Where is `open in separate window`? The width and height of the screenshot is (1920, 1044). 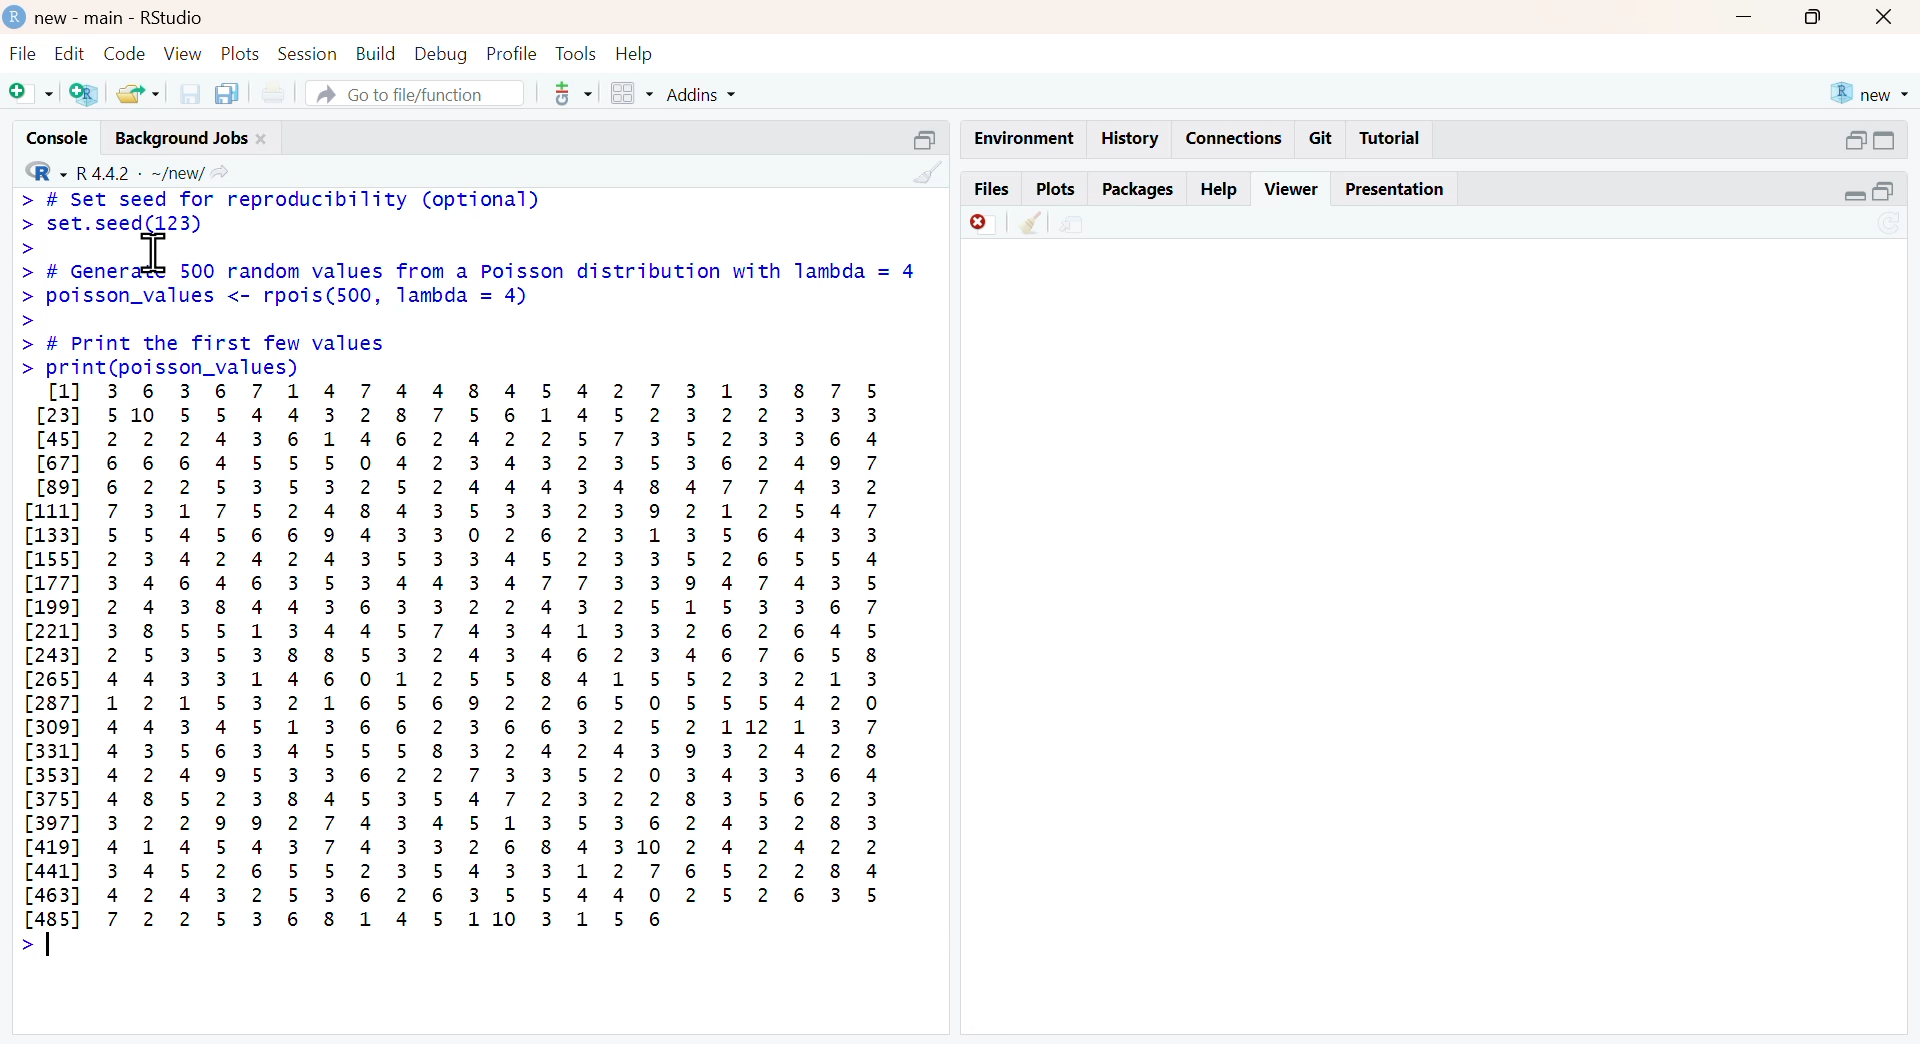 open in separate window is located at coordinates (1856, 141).